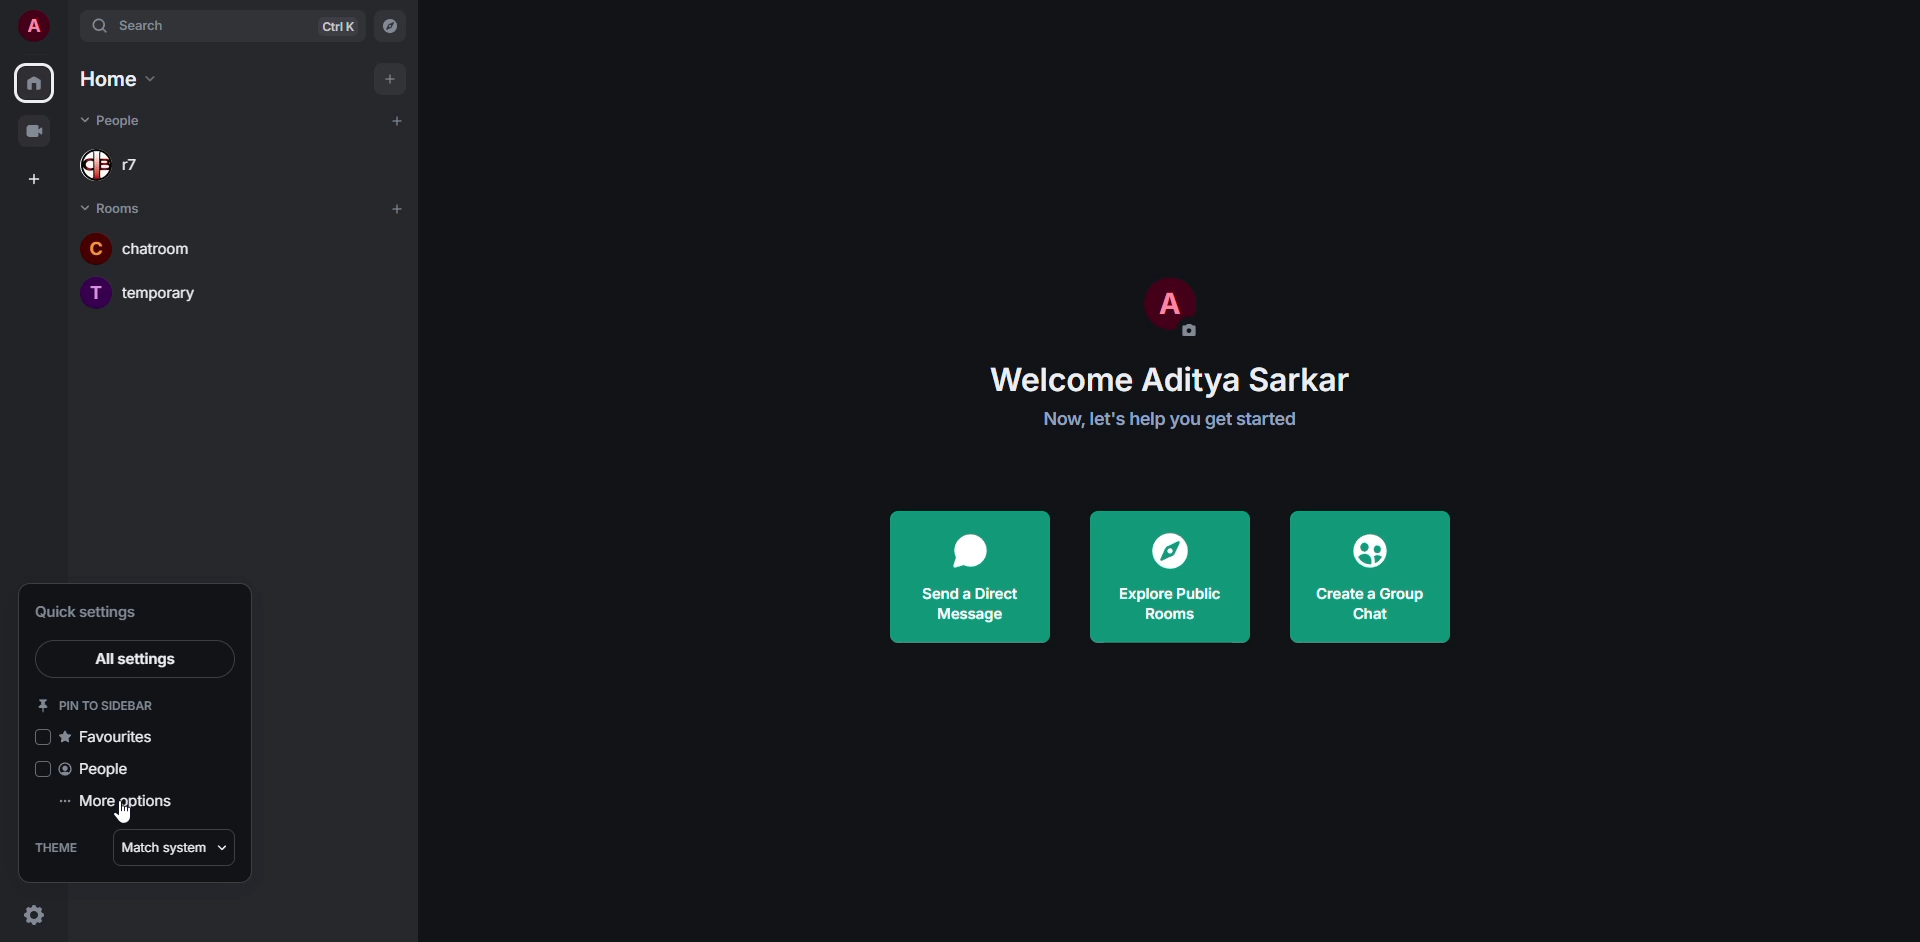 This screenshot has width=1920, height=942. Describe the element at coordinates (115, 208) in the screenshot. I see `rooms` at that location.